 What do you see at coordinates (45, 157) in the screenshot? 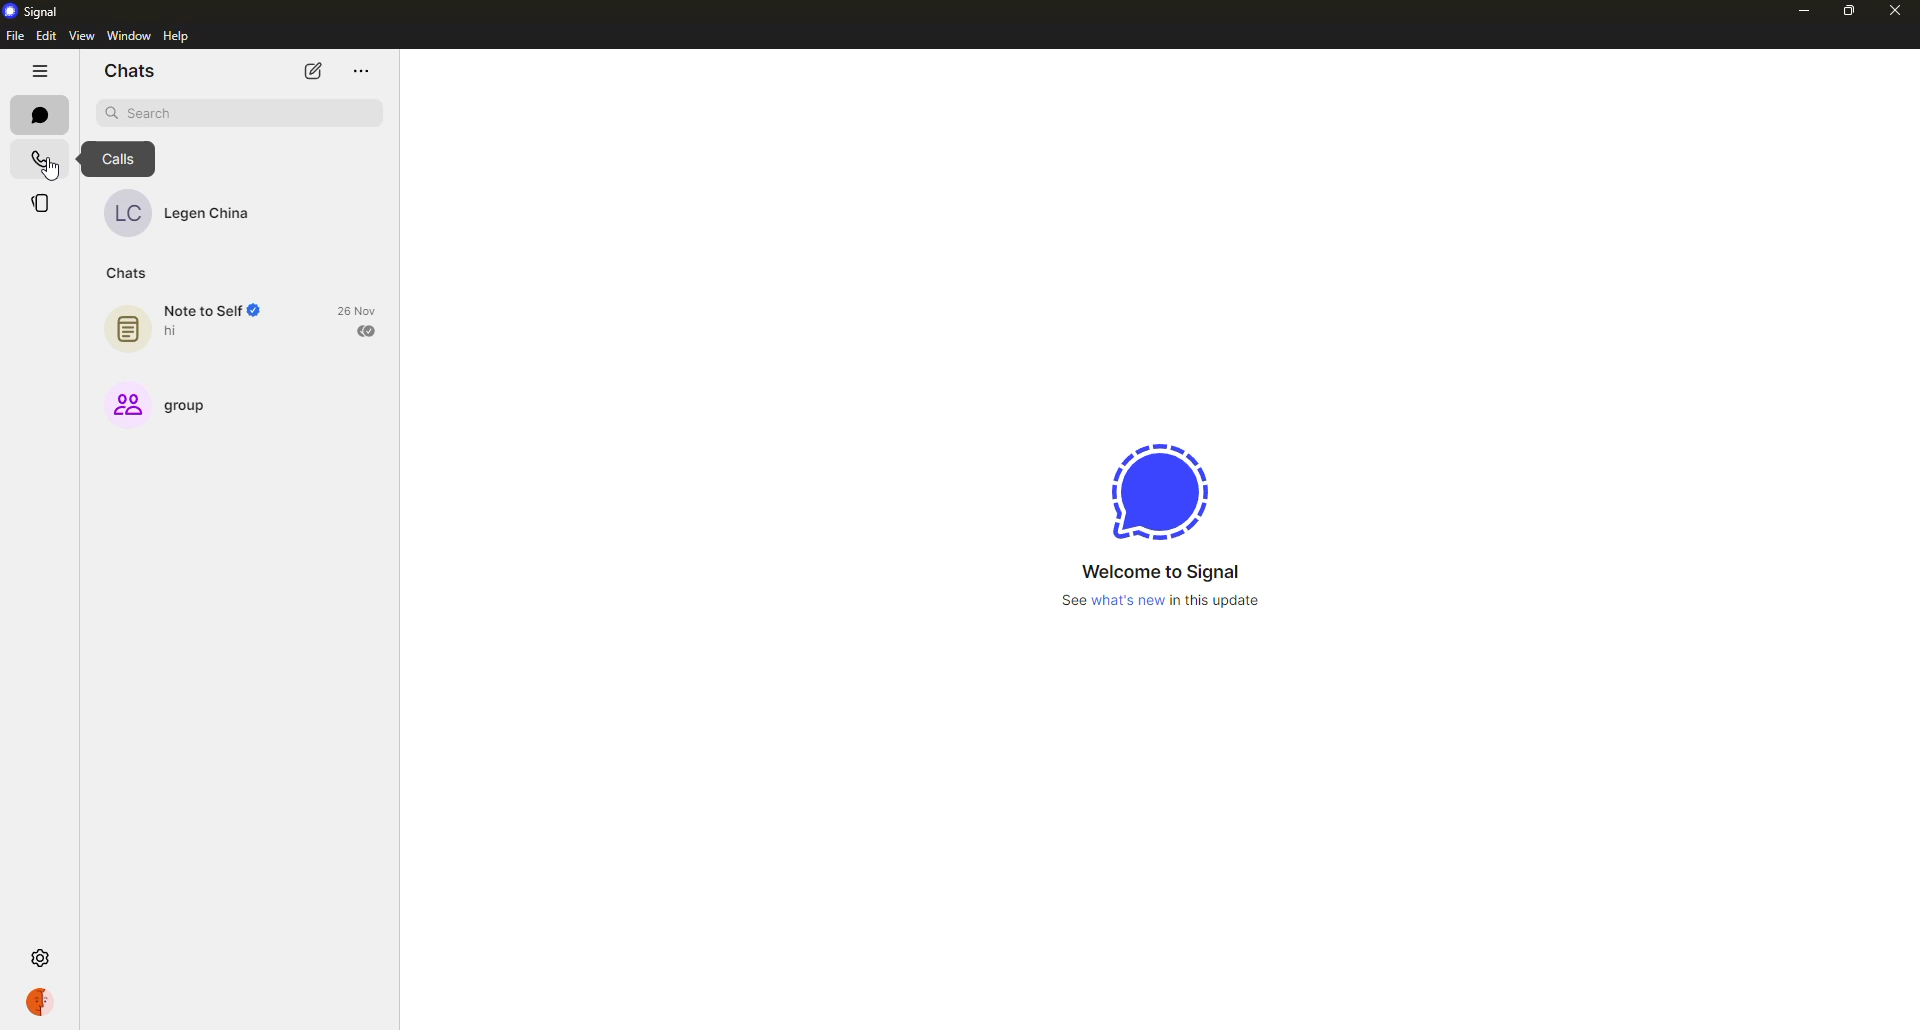
I see `calls` at bounding box center [45, 157].